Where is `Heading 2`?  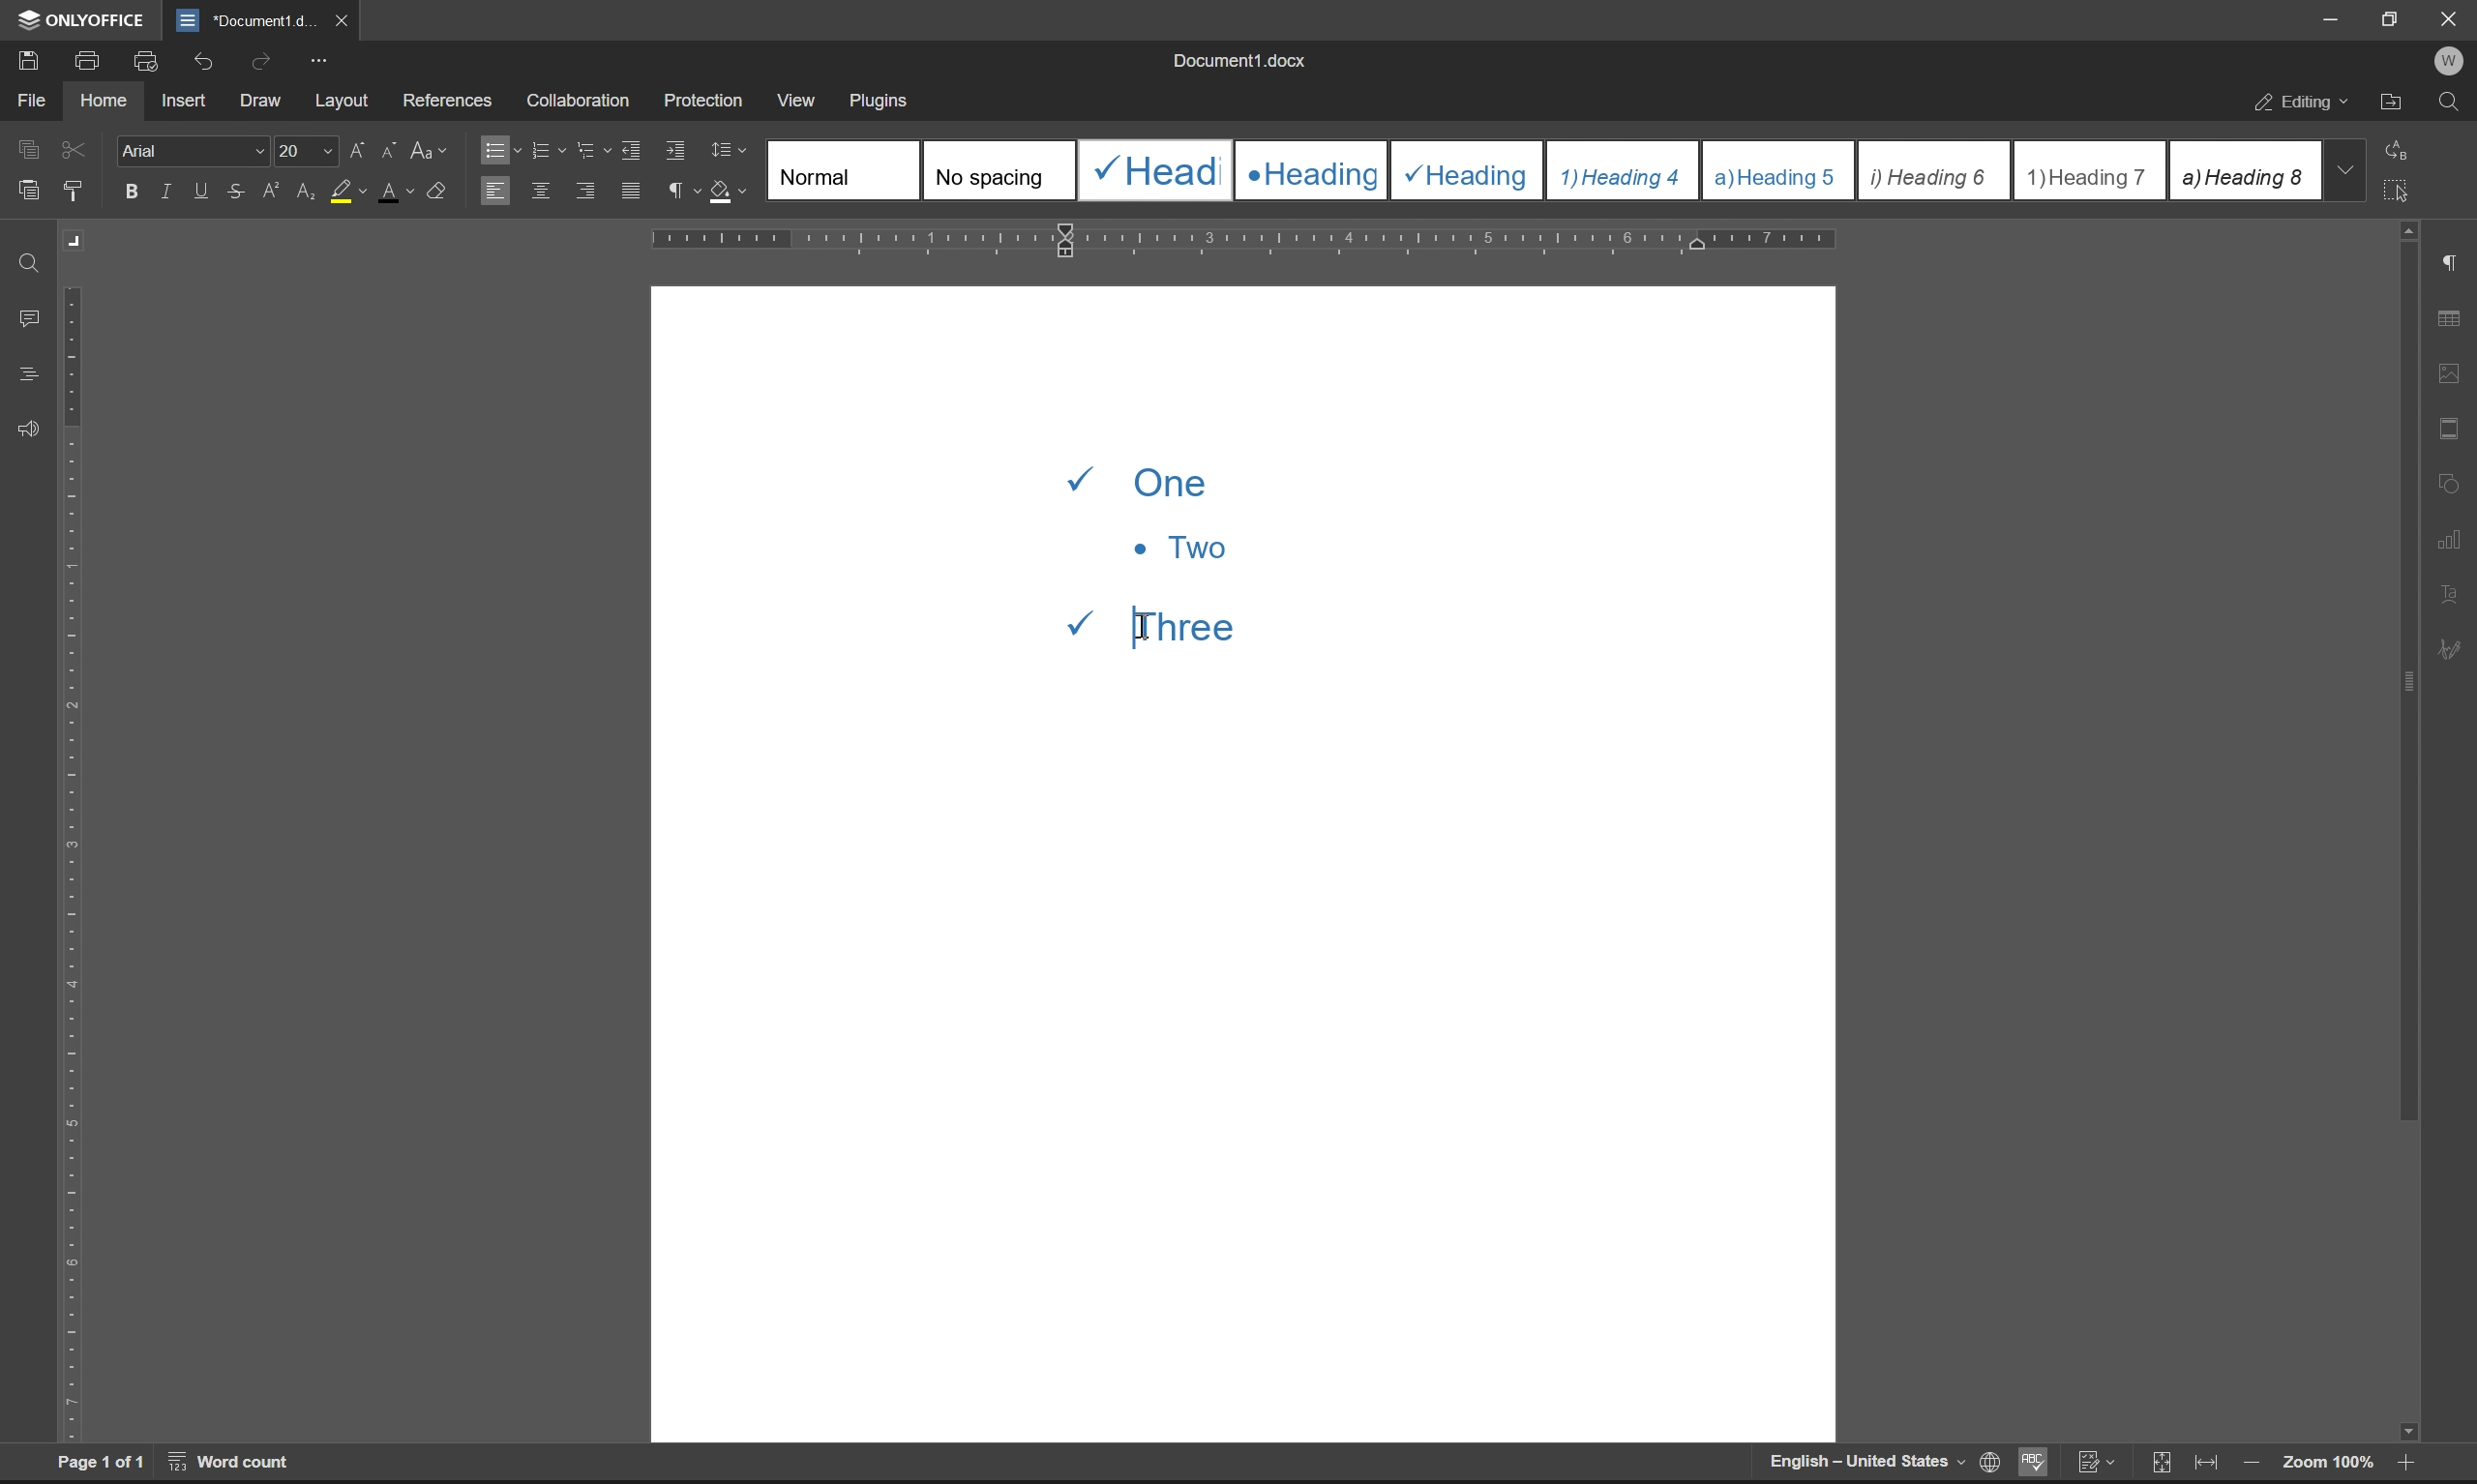
Heading 2 is located at coordinates (1311, 171).